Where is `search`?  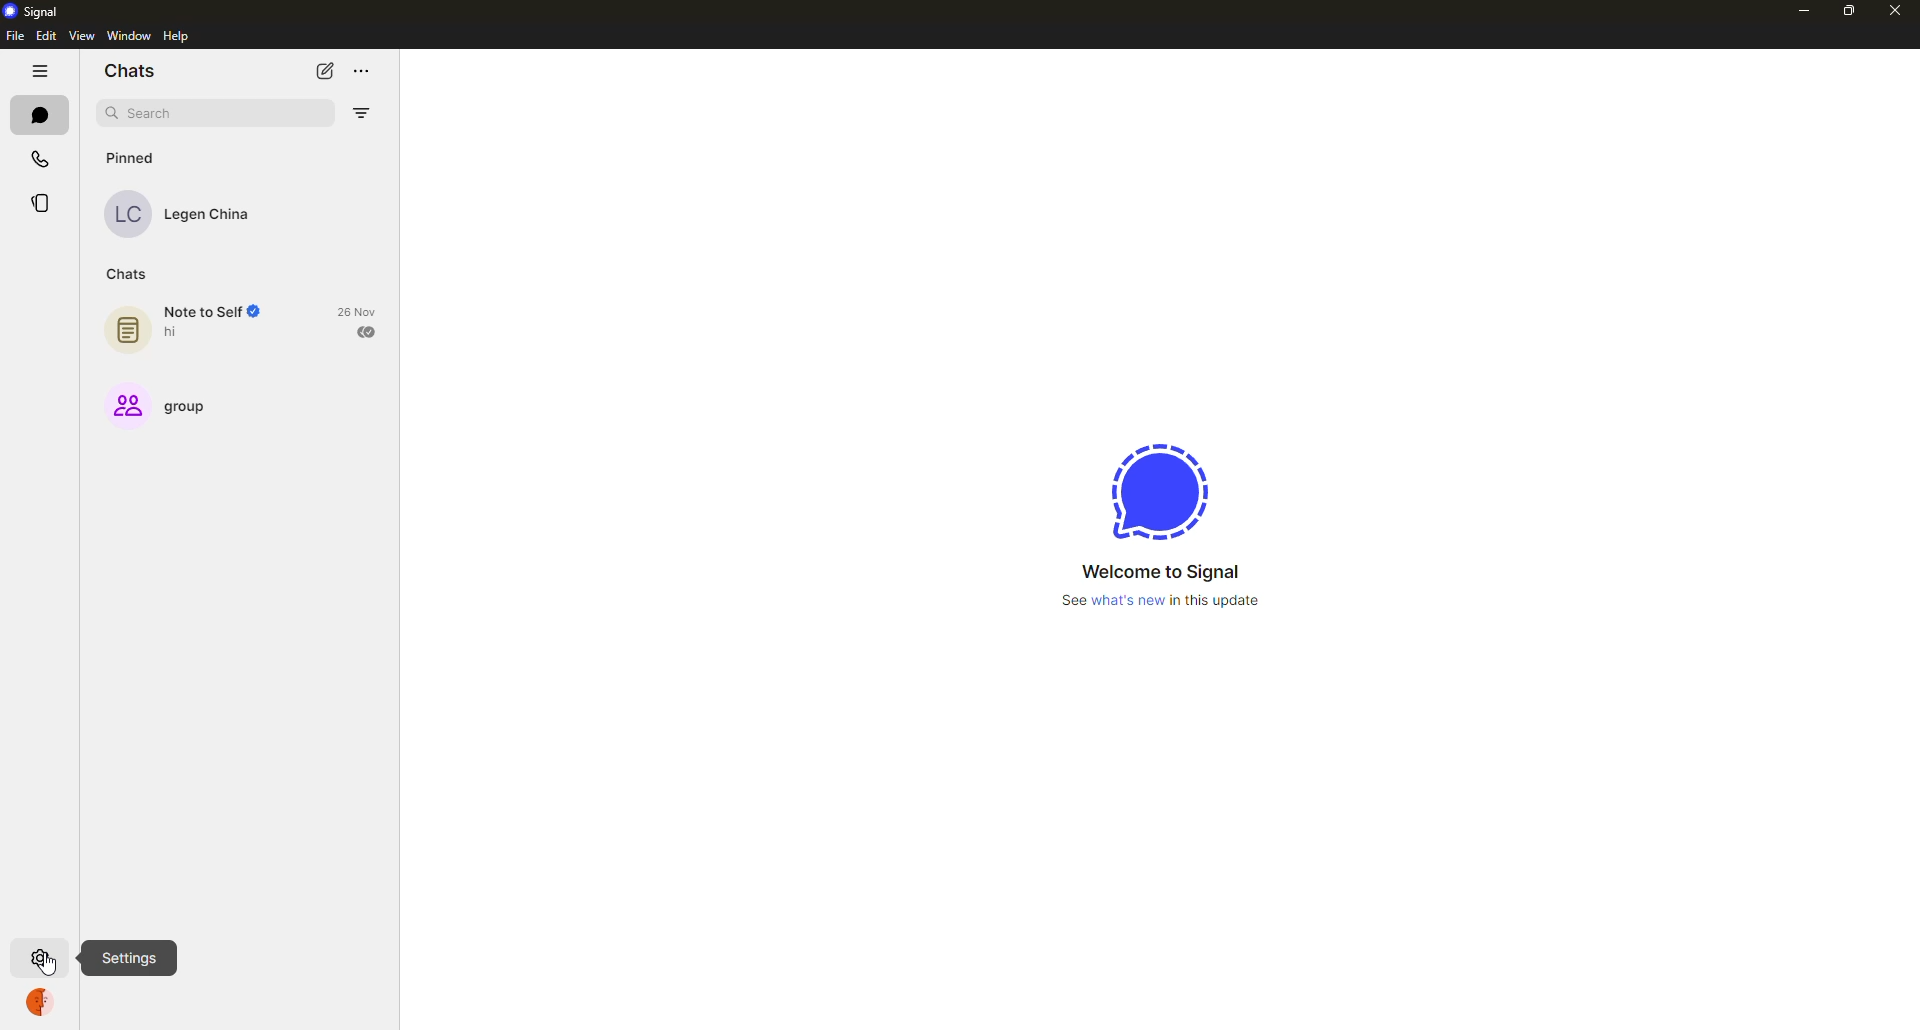
search is located at coordinates (152, 113).